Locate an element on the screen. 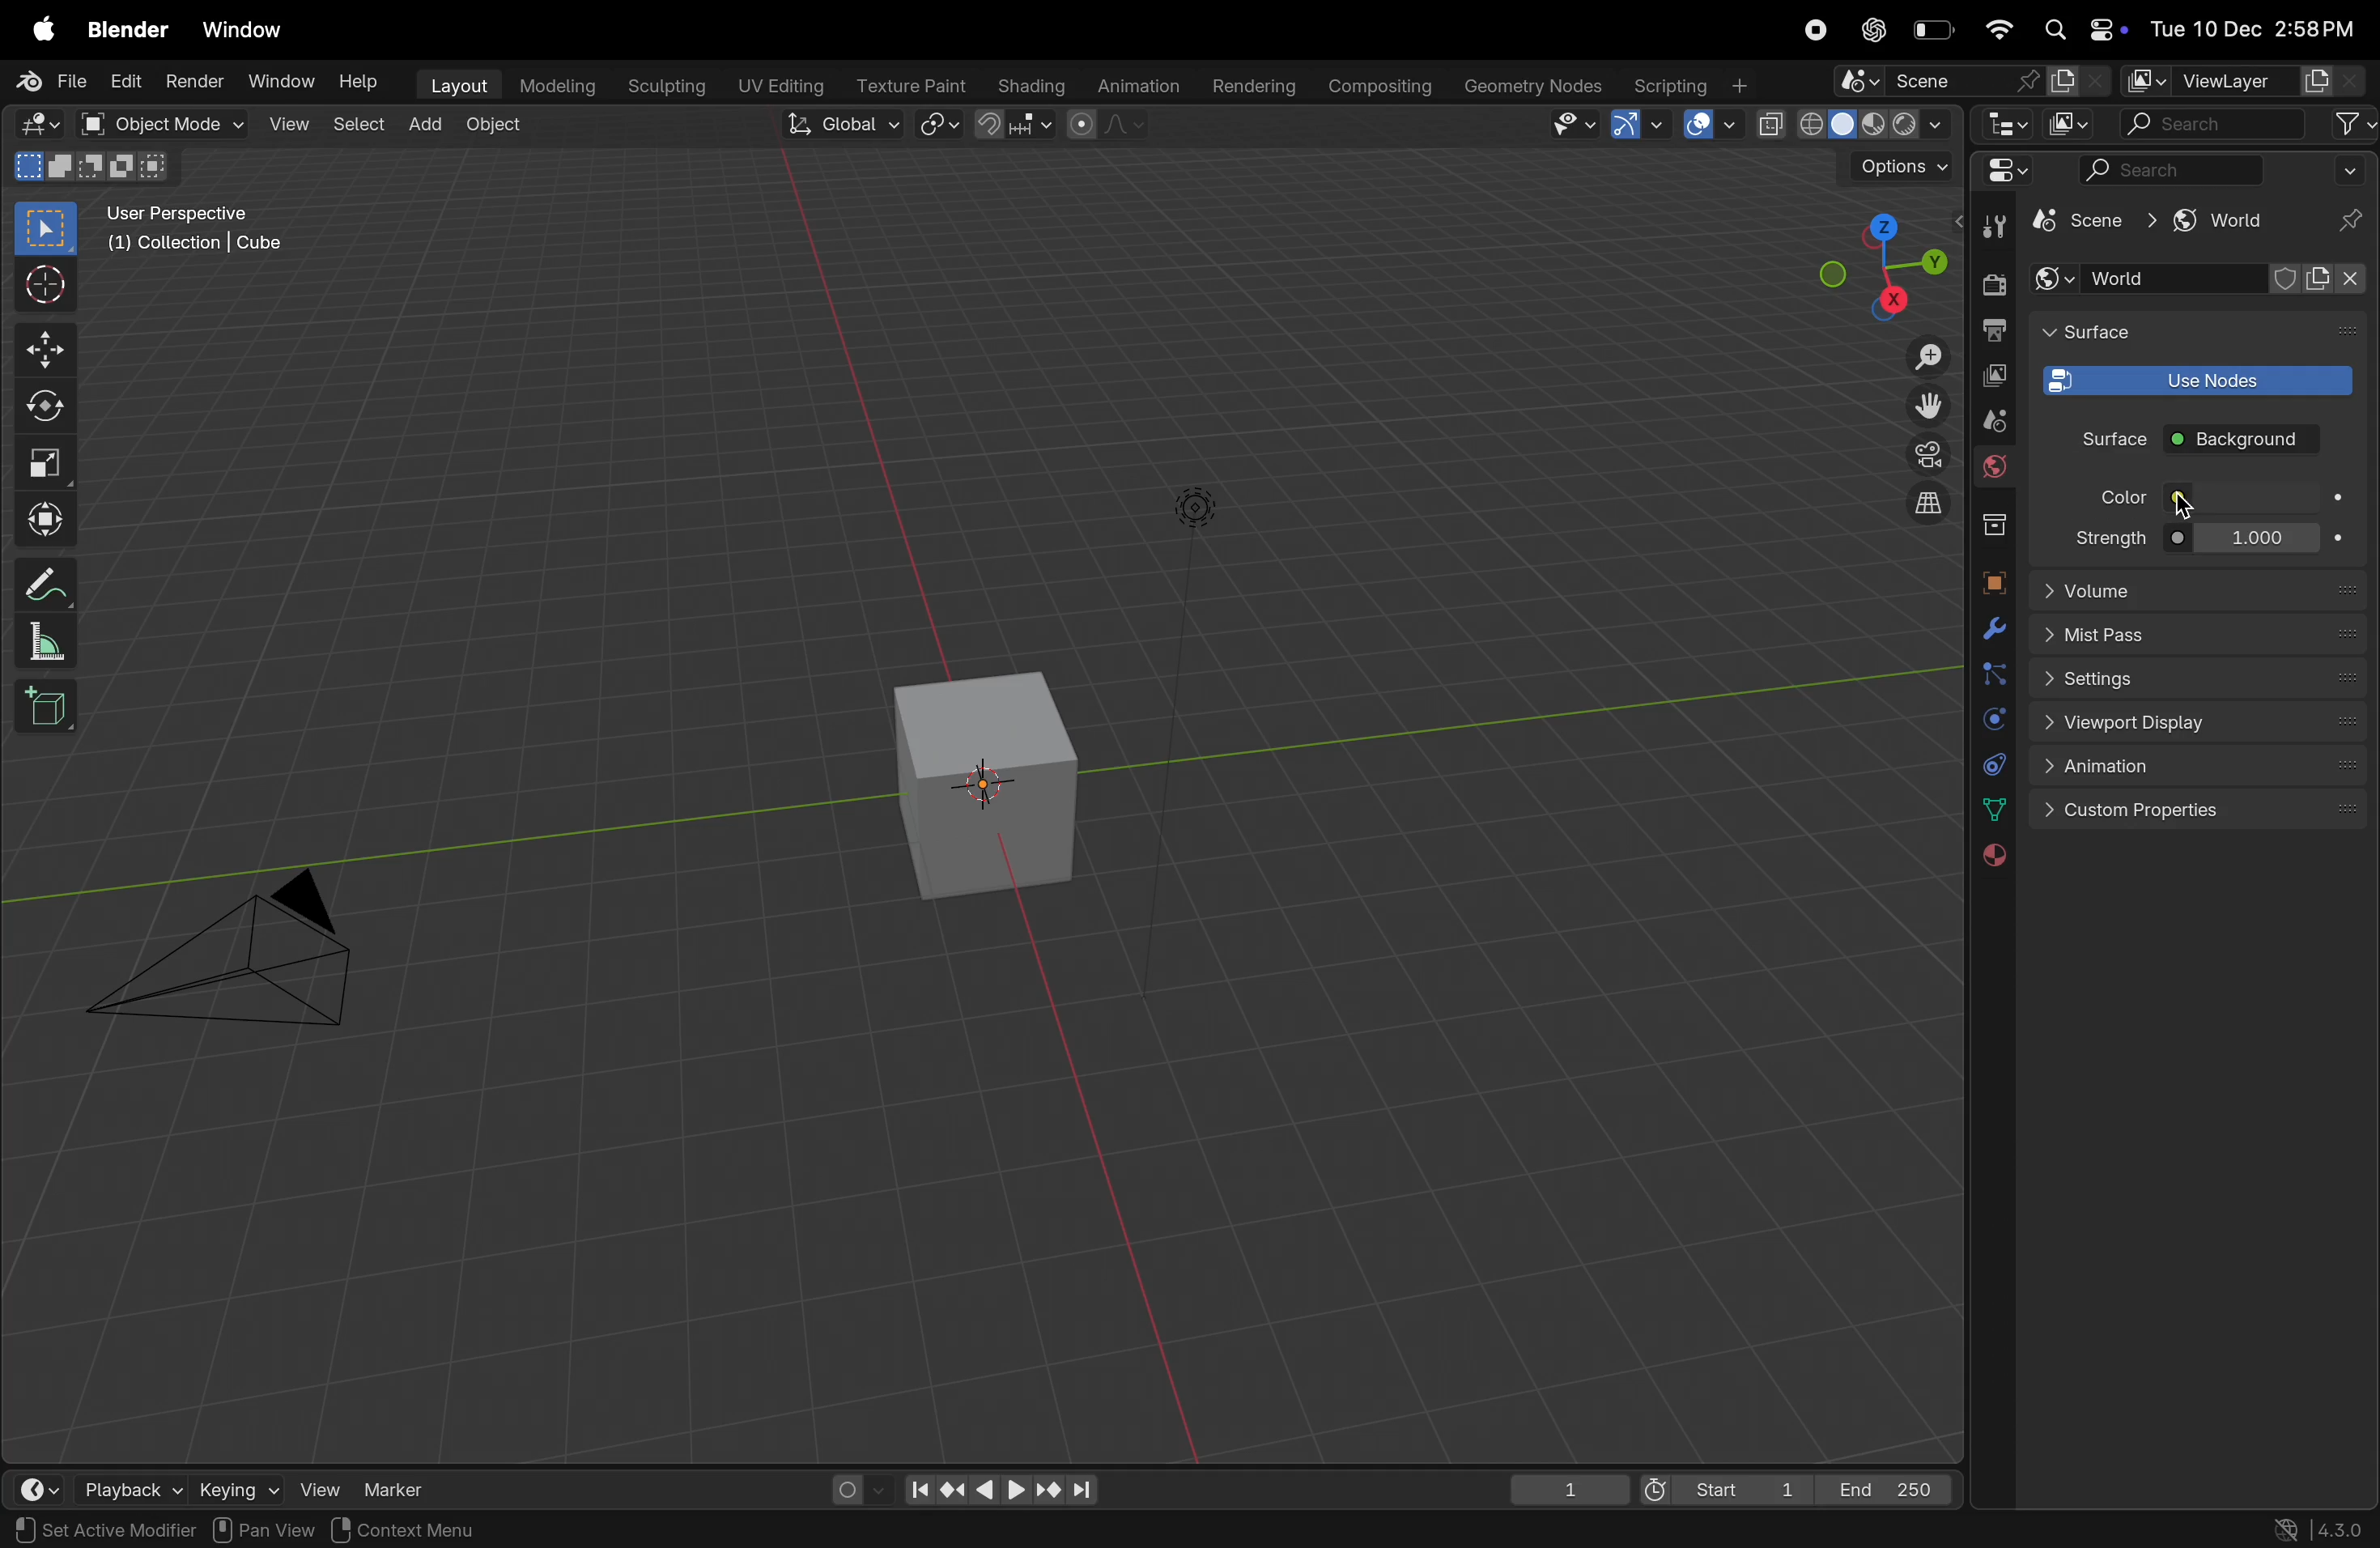 The width and height of the screenshot is (2380, 1548). add is located at coordinates (423, 125).